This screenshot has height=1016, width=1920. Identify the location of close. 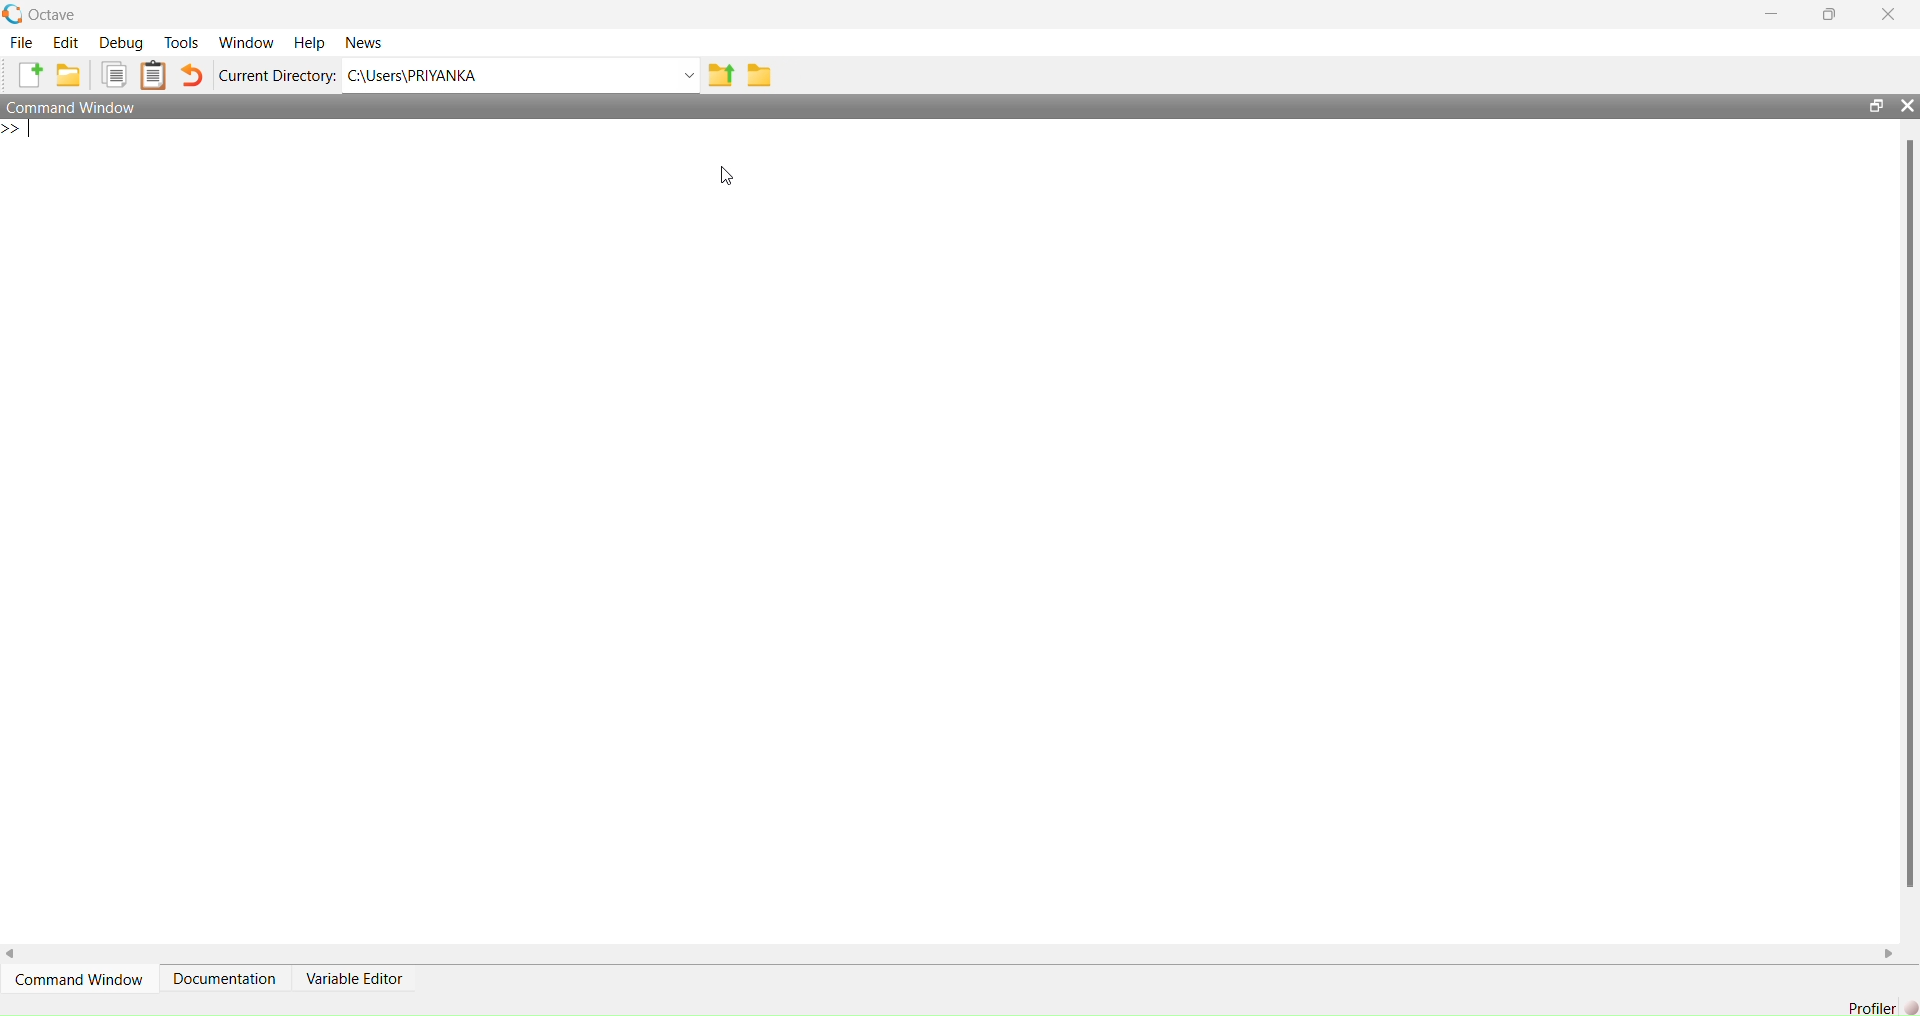
(1908, 105).